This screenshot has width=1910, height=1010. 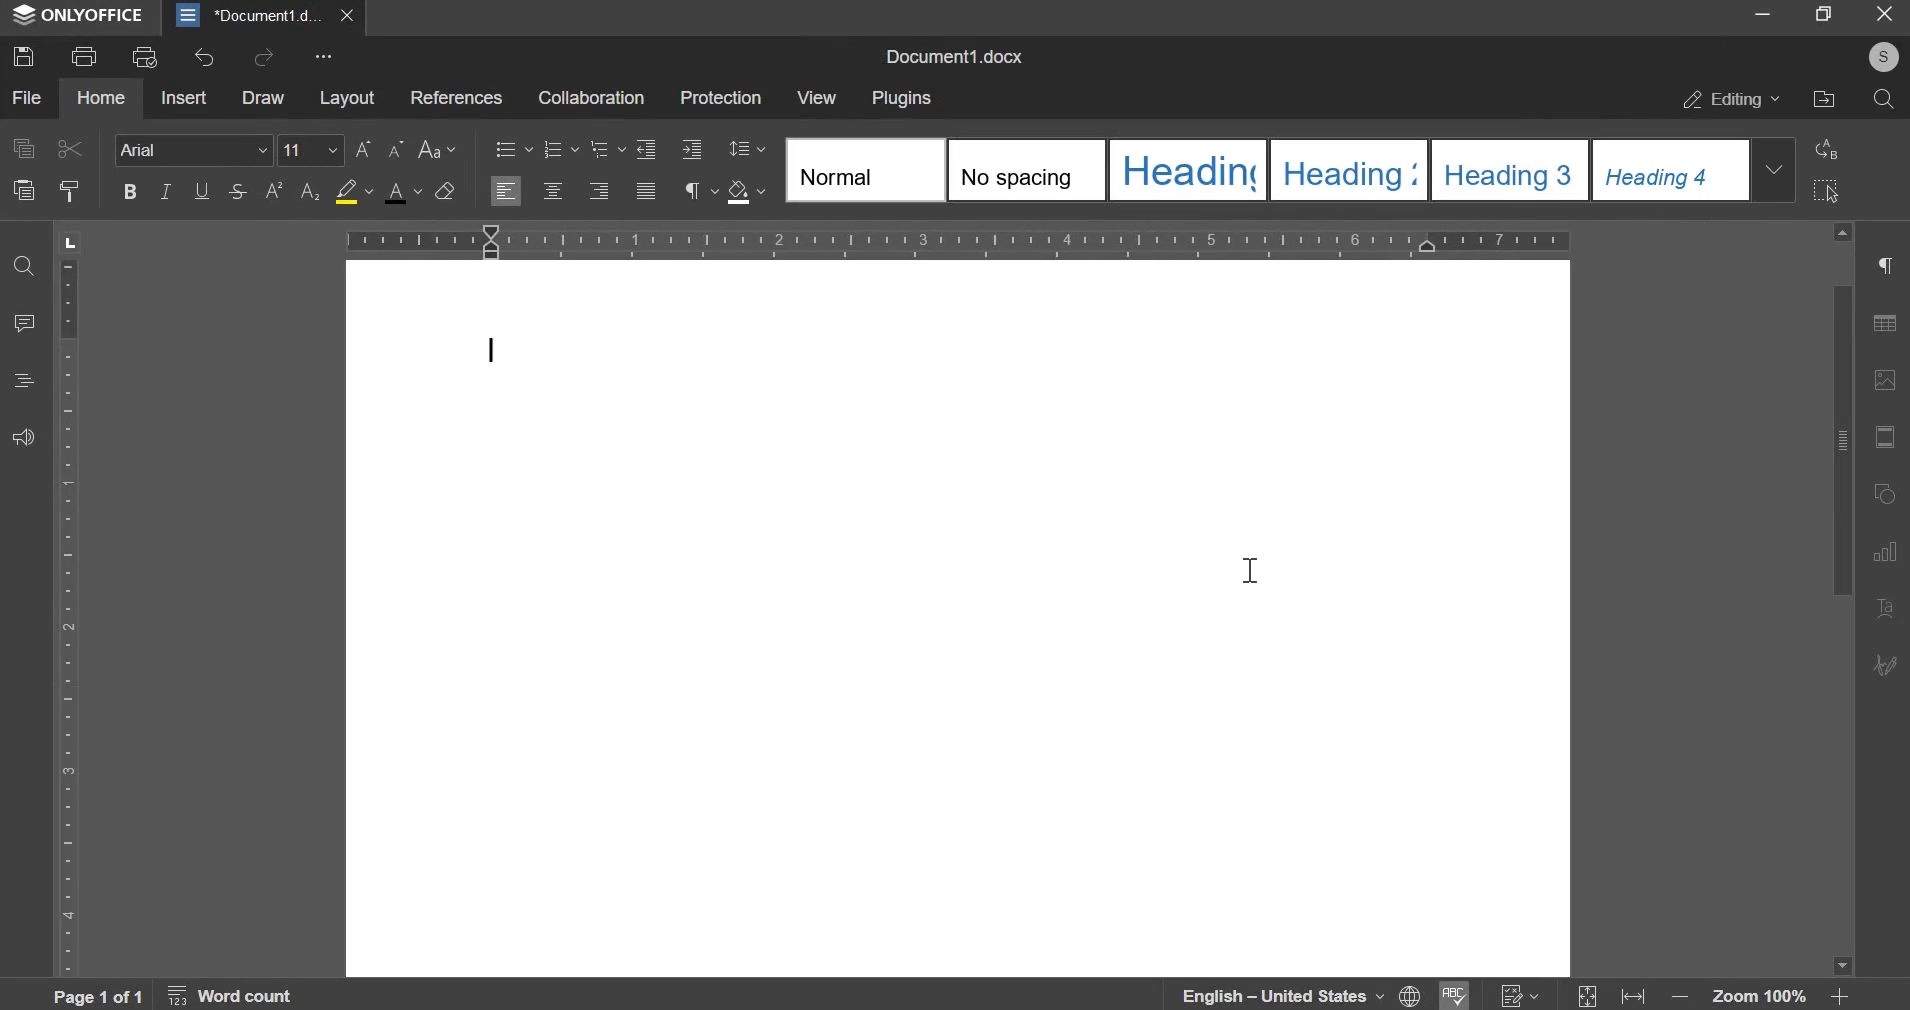 I want to click on shading, so click(x=747, y=193).